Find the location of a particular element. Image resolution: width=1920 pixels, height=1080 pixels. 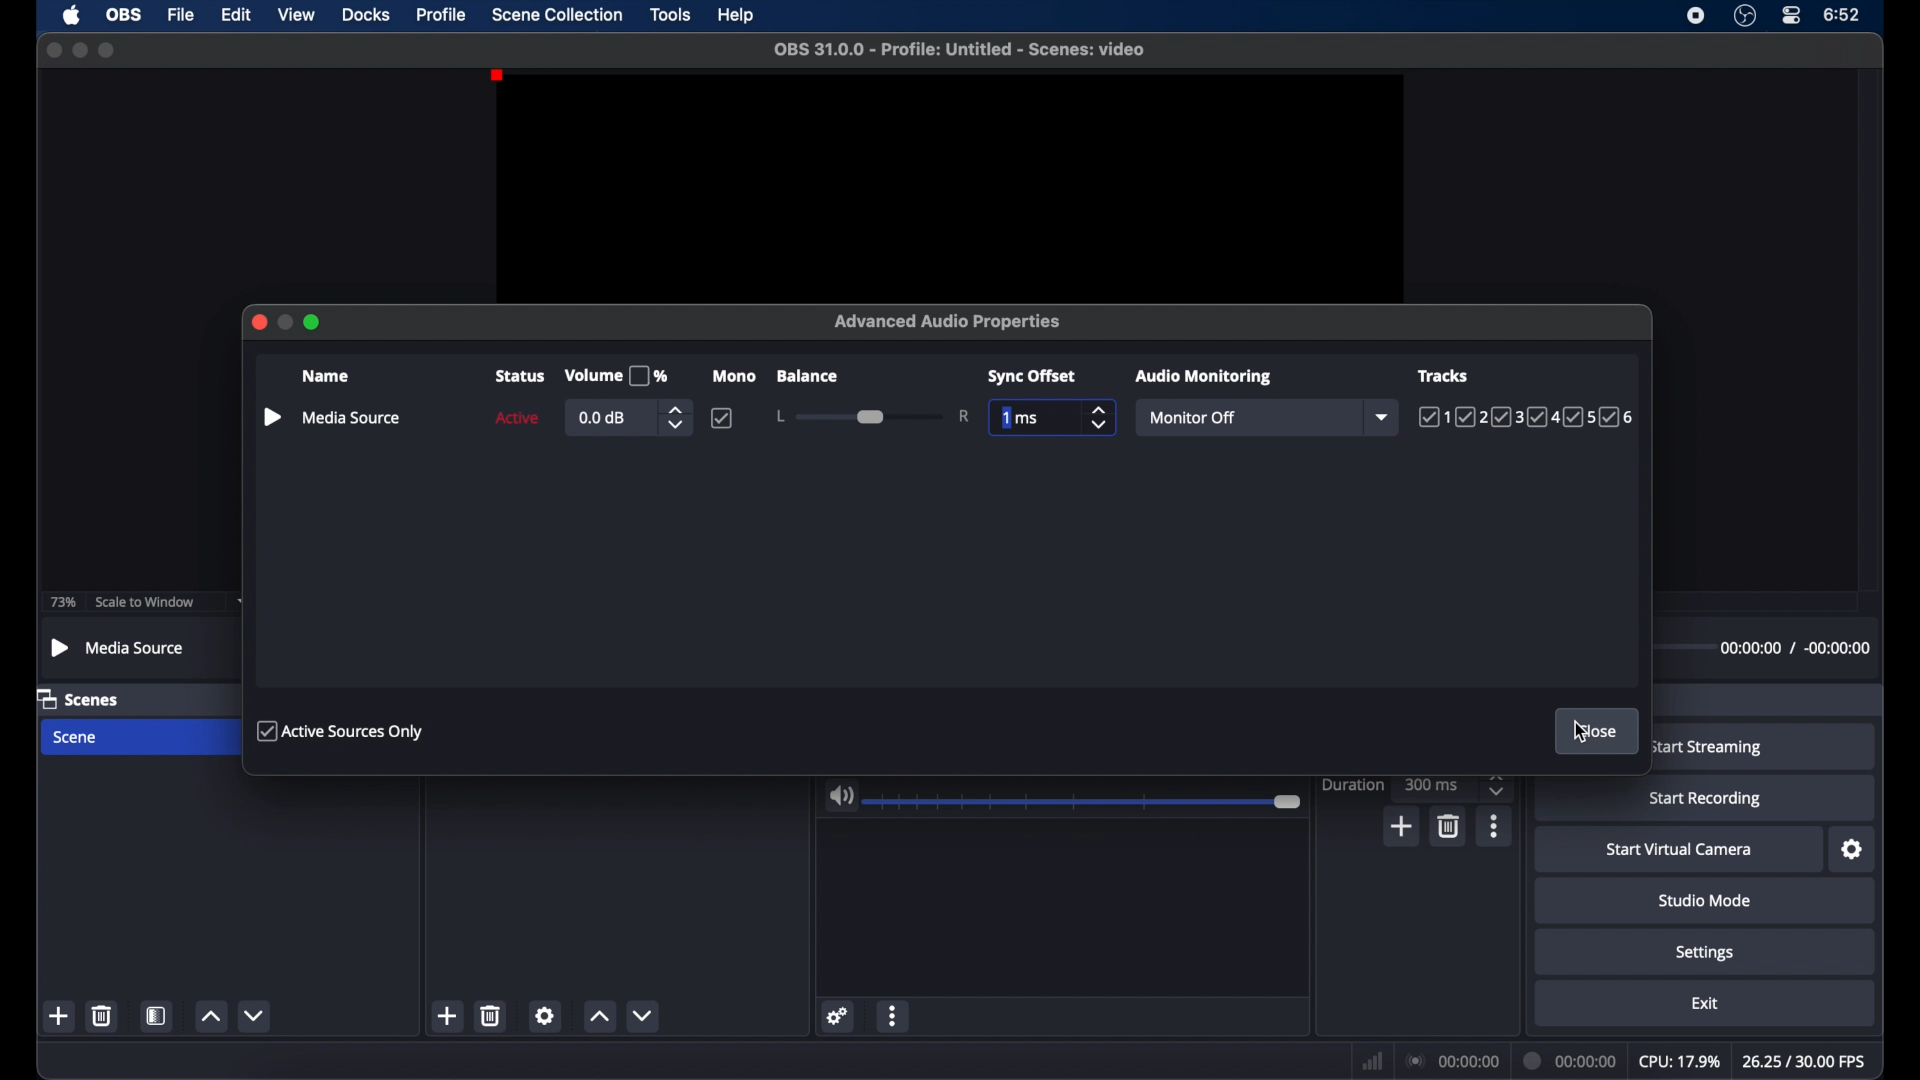

pause is located at coordinates (271, 417).